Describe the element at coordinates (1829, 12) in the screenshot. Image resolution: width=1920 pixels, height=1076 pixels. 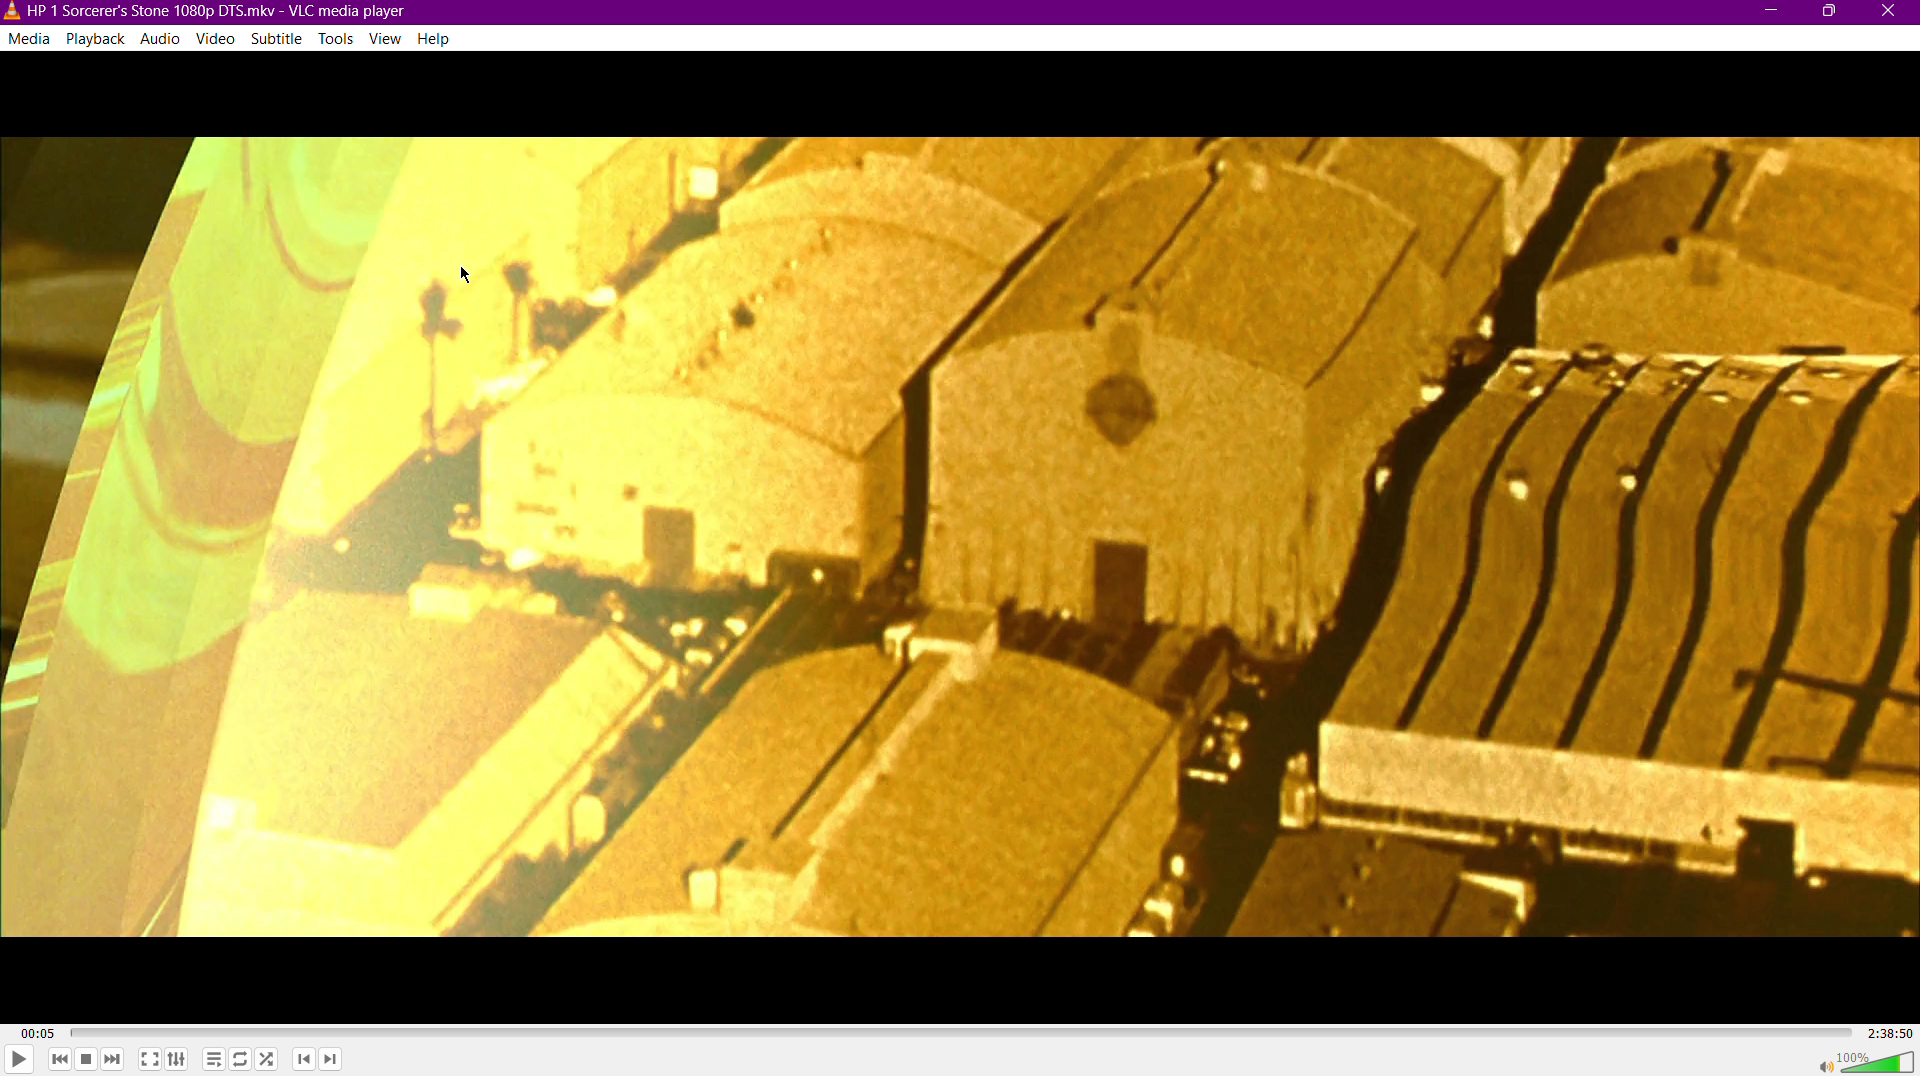
I see `Maximize` at that location.